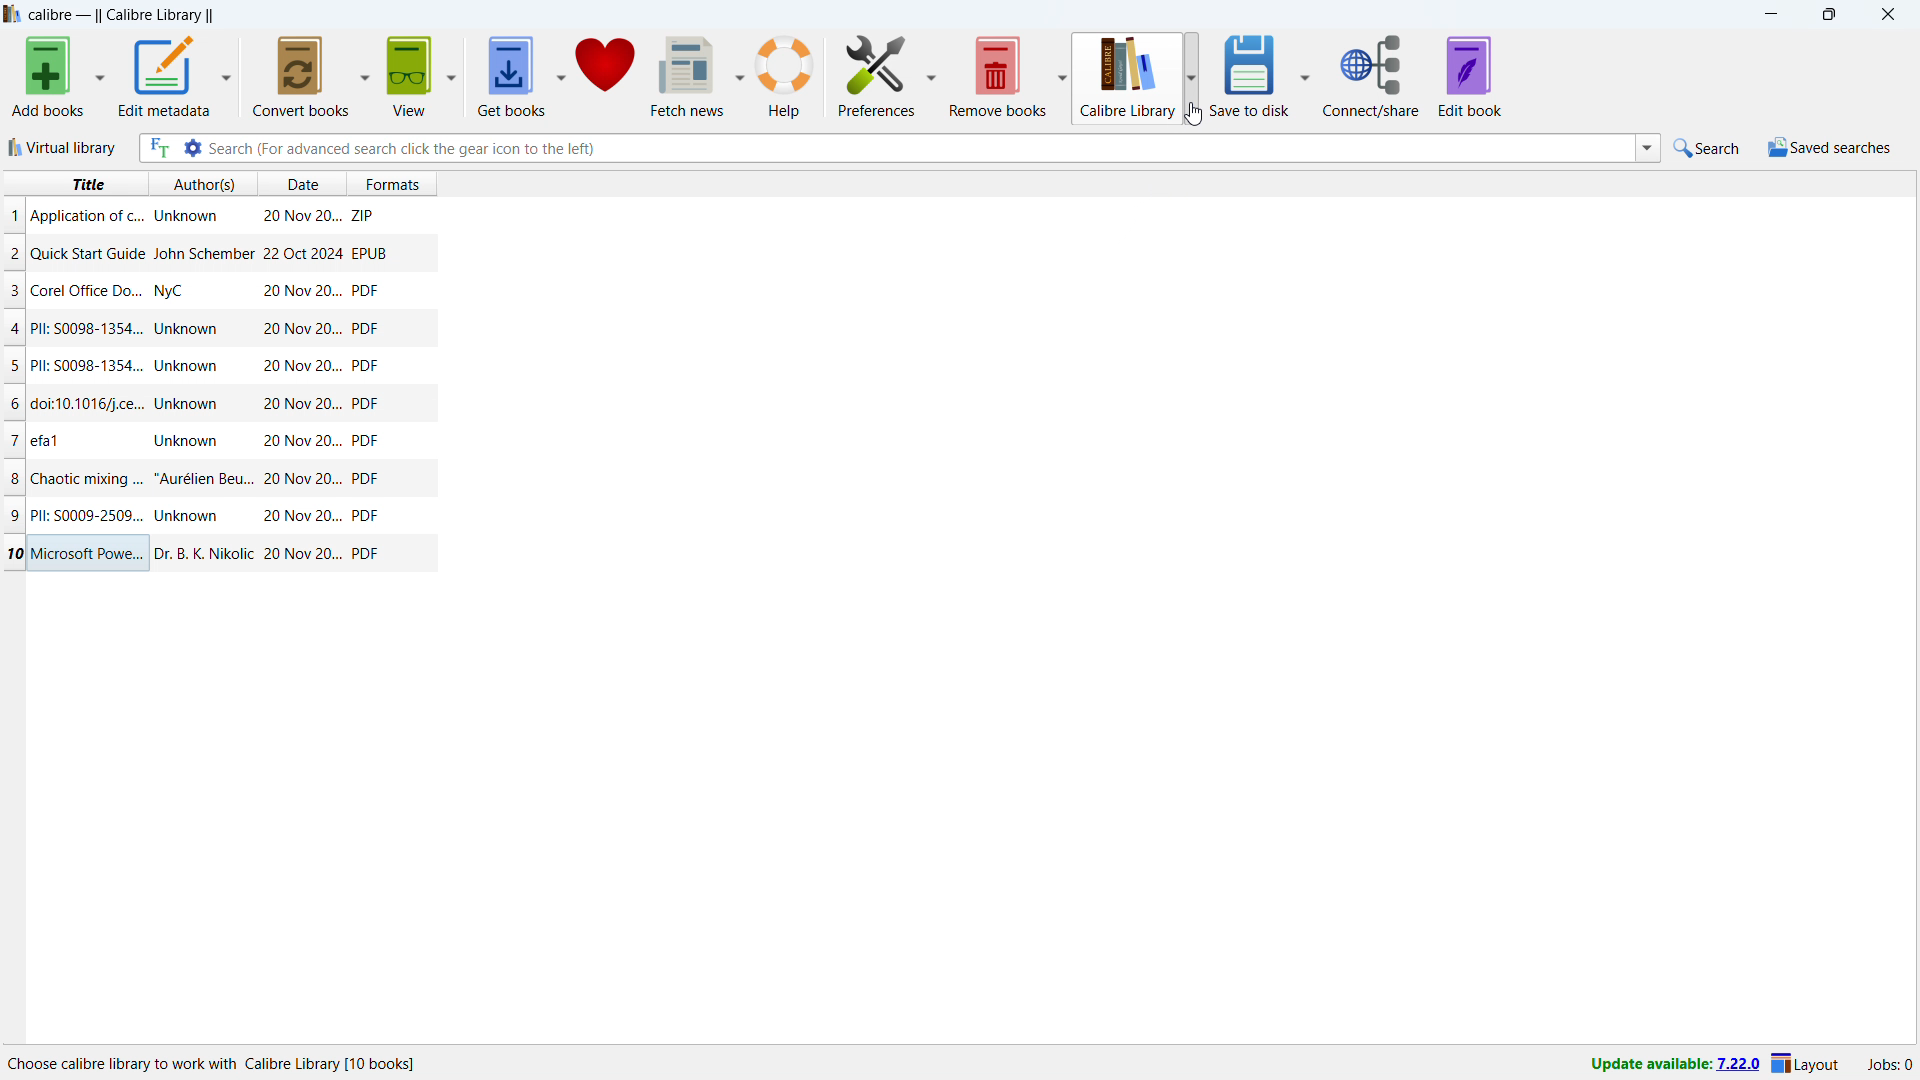 The width and height of the screenshot is (1920, 1080). Describe the element at coordinates (205, 184) in the screenshot. I see `authors` at that location.